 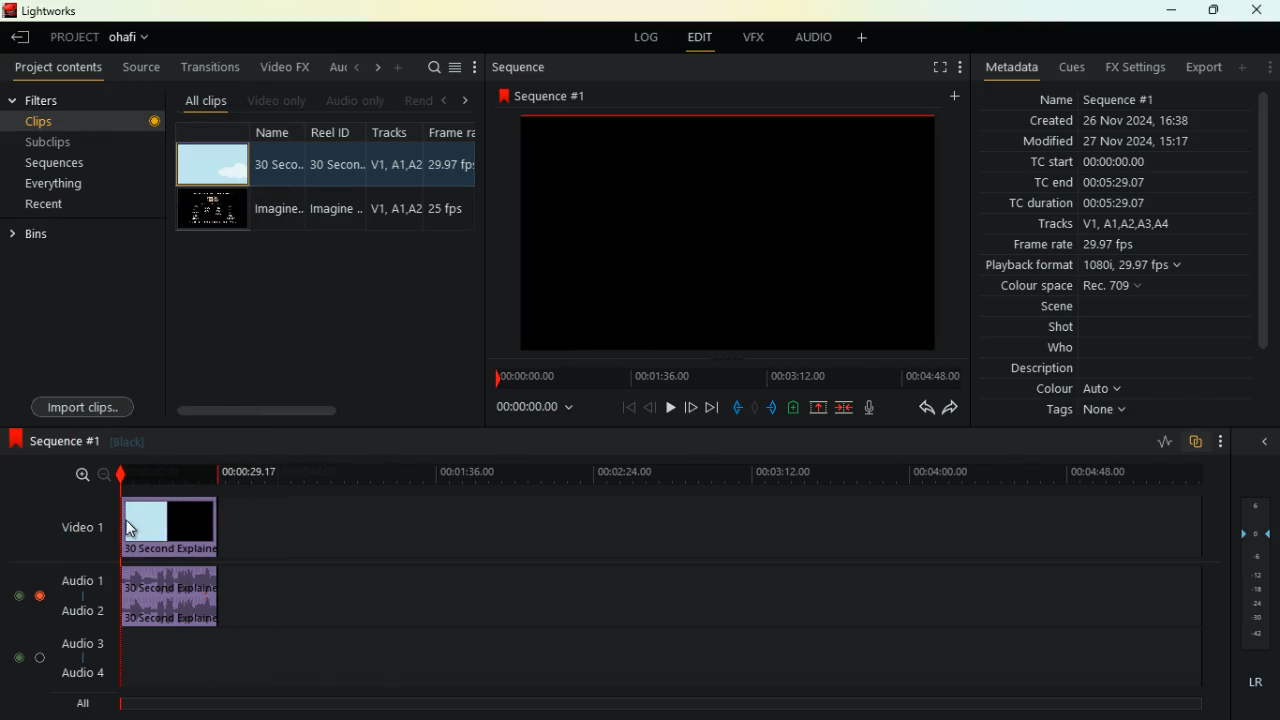 I want to click on rate, so click(x=1157, y=443).